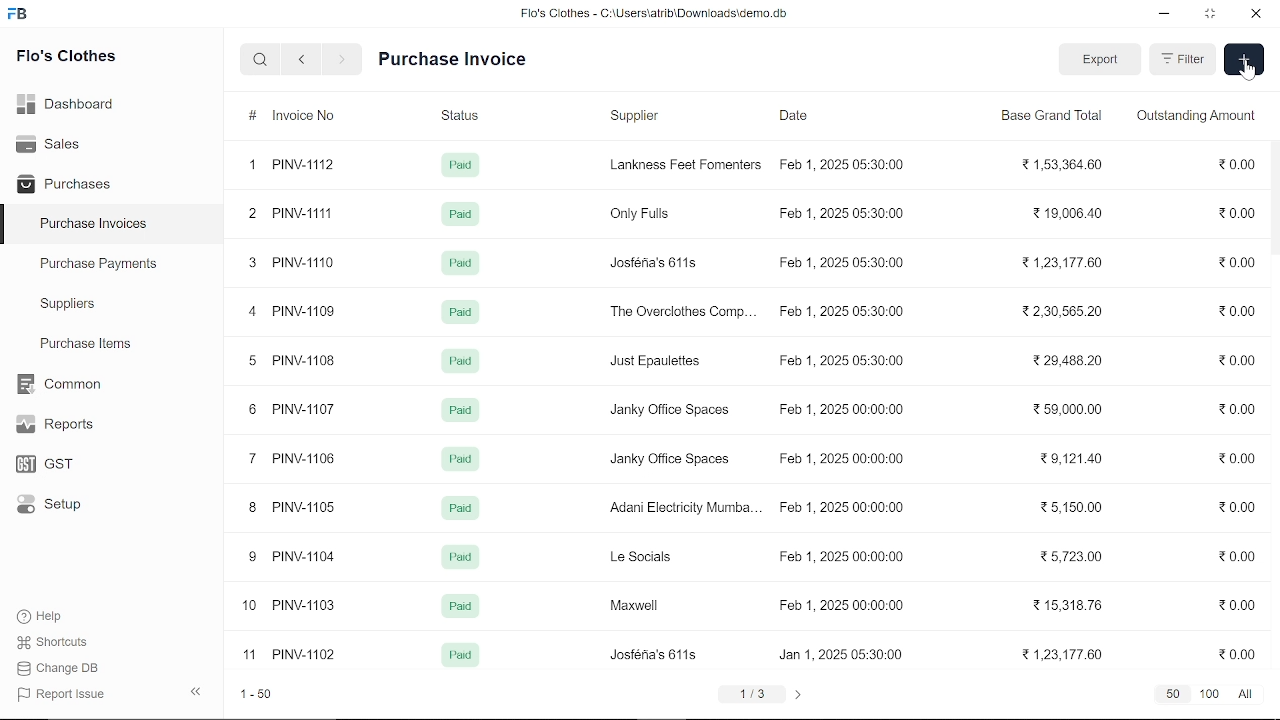 This screenshot has width=1280, height=720. What do you see at coordinates (64, 182) in the screenshot?
I see `Purchases` at bounding box center [64, 182].